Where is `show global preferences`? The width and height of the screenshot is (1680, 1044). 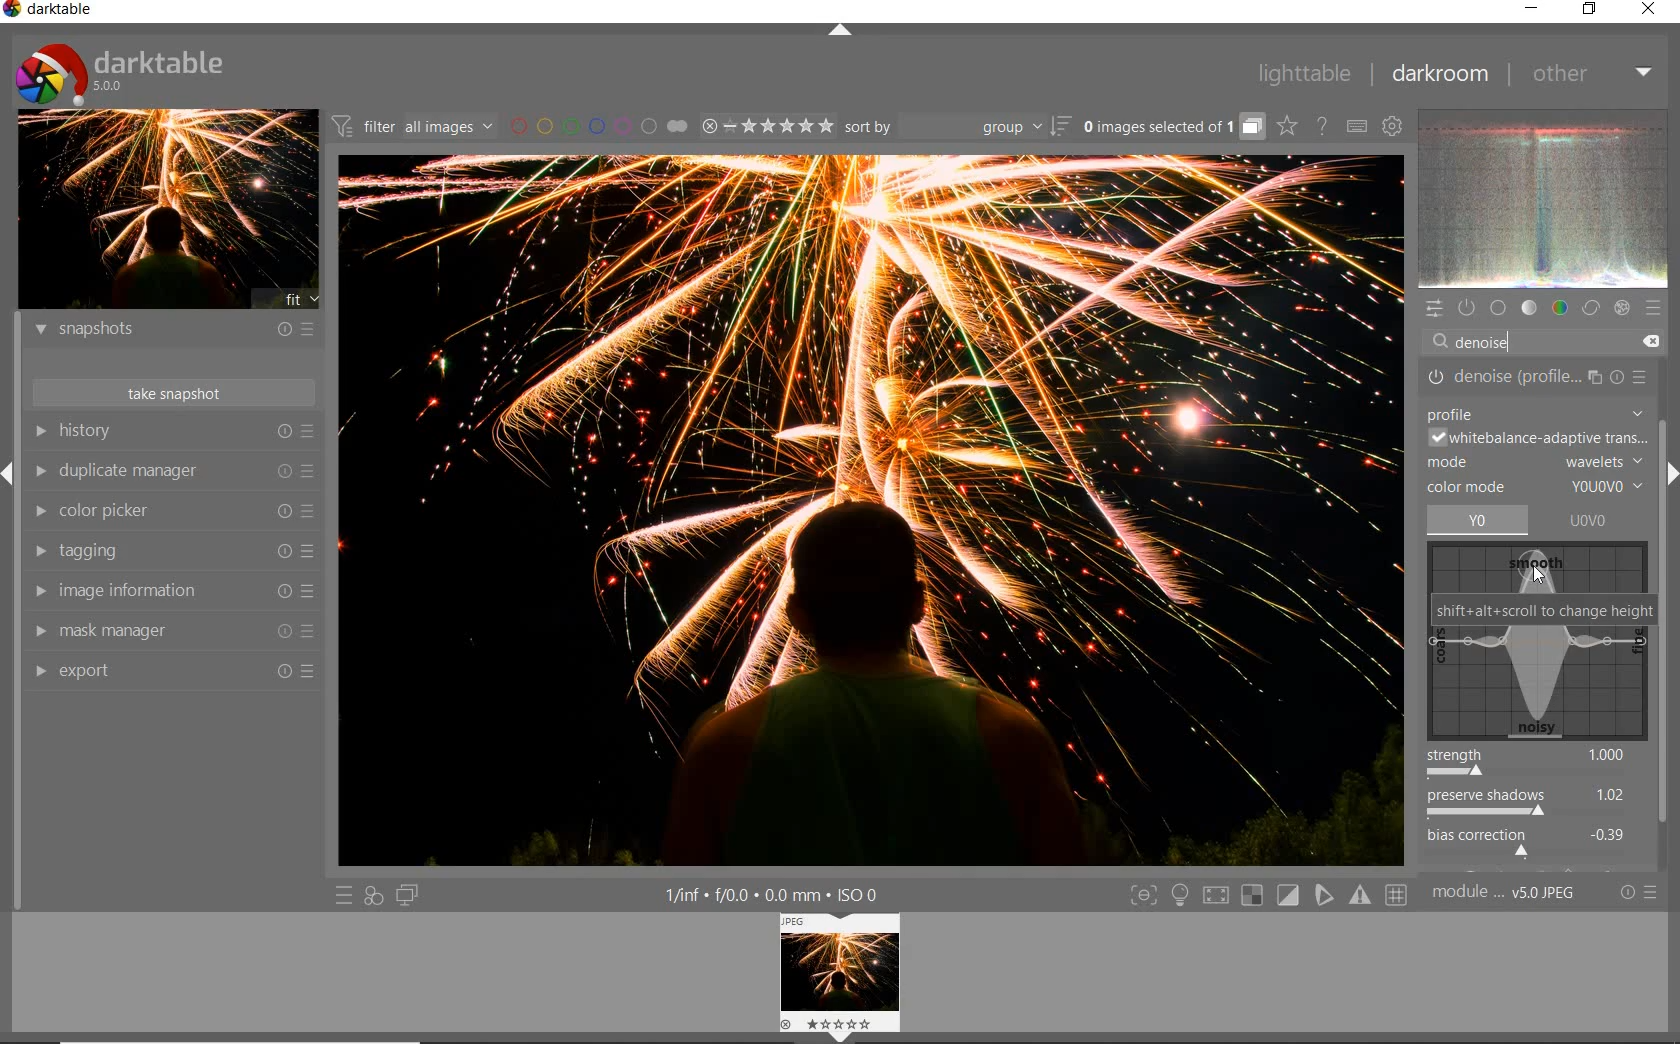
show global preferences is located at coordinates (1390, 126).